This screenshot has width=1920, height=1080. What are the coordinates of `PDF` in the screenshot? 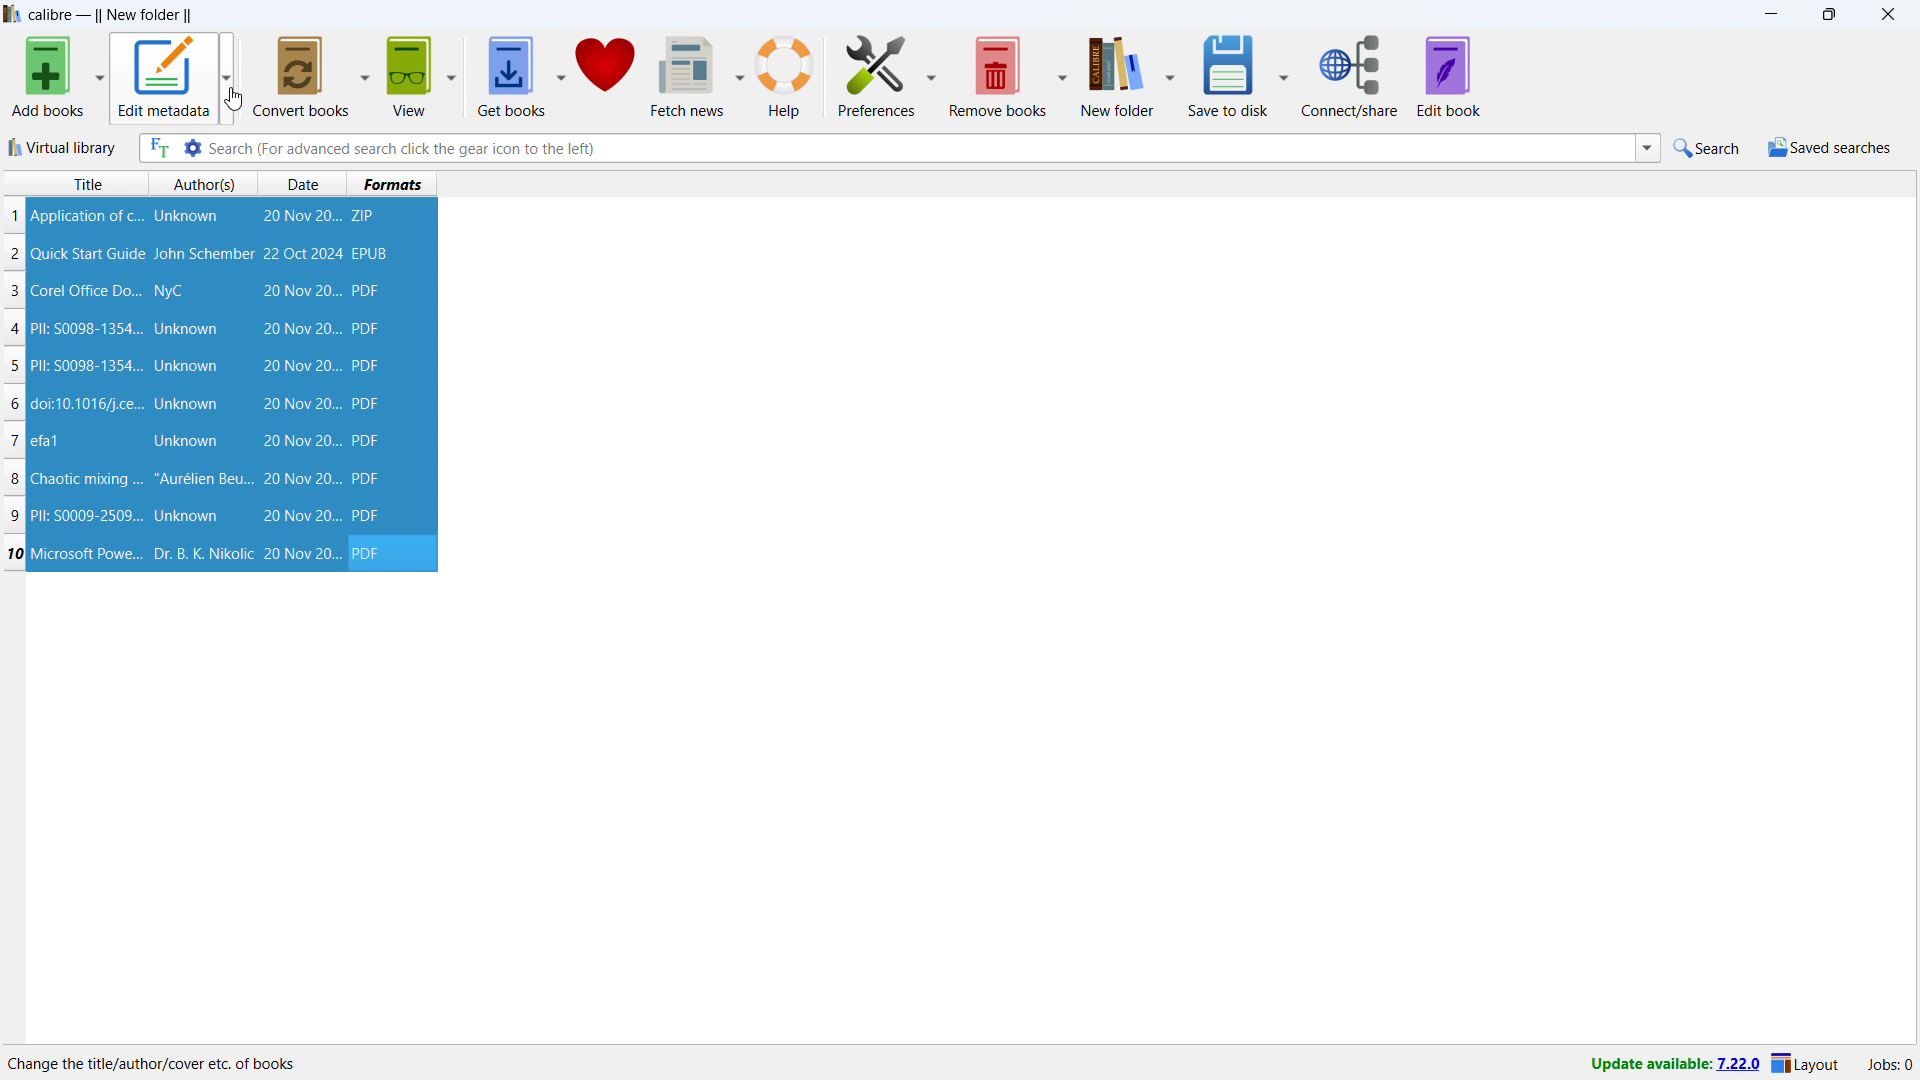 It's located at (368, 478).